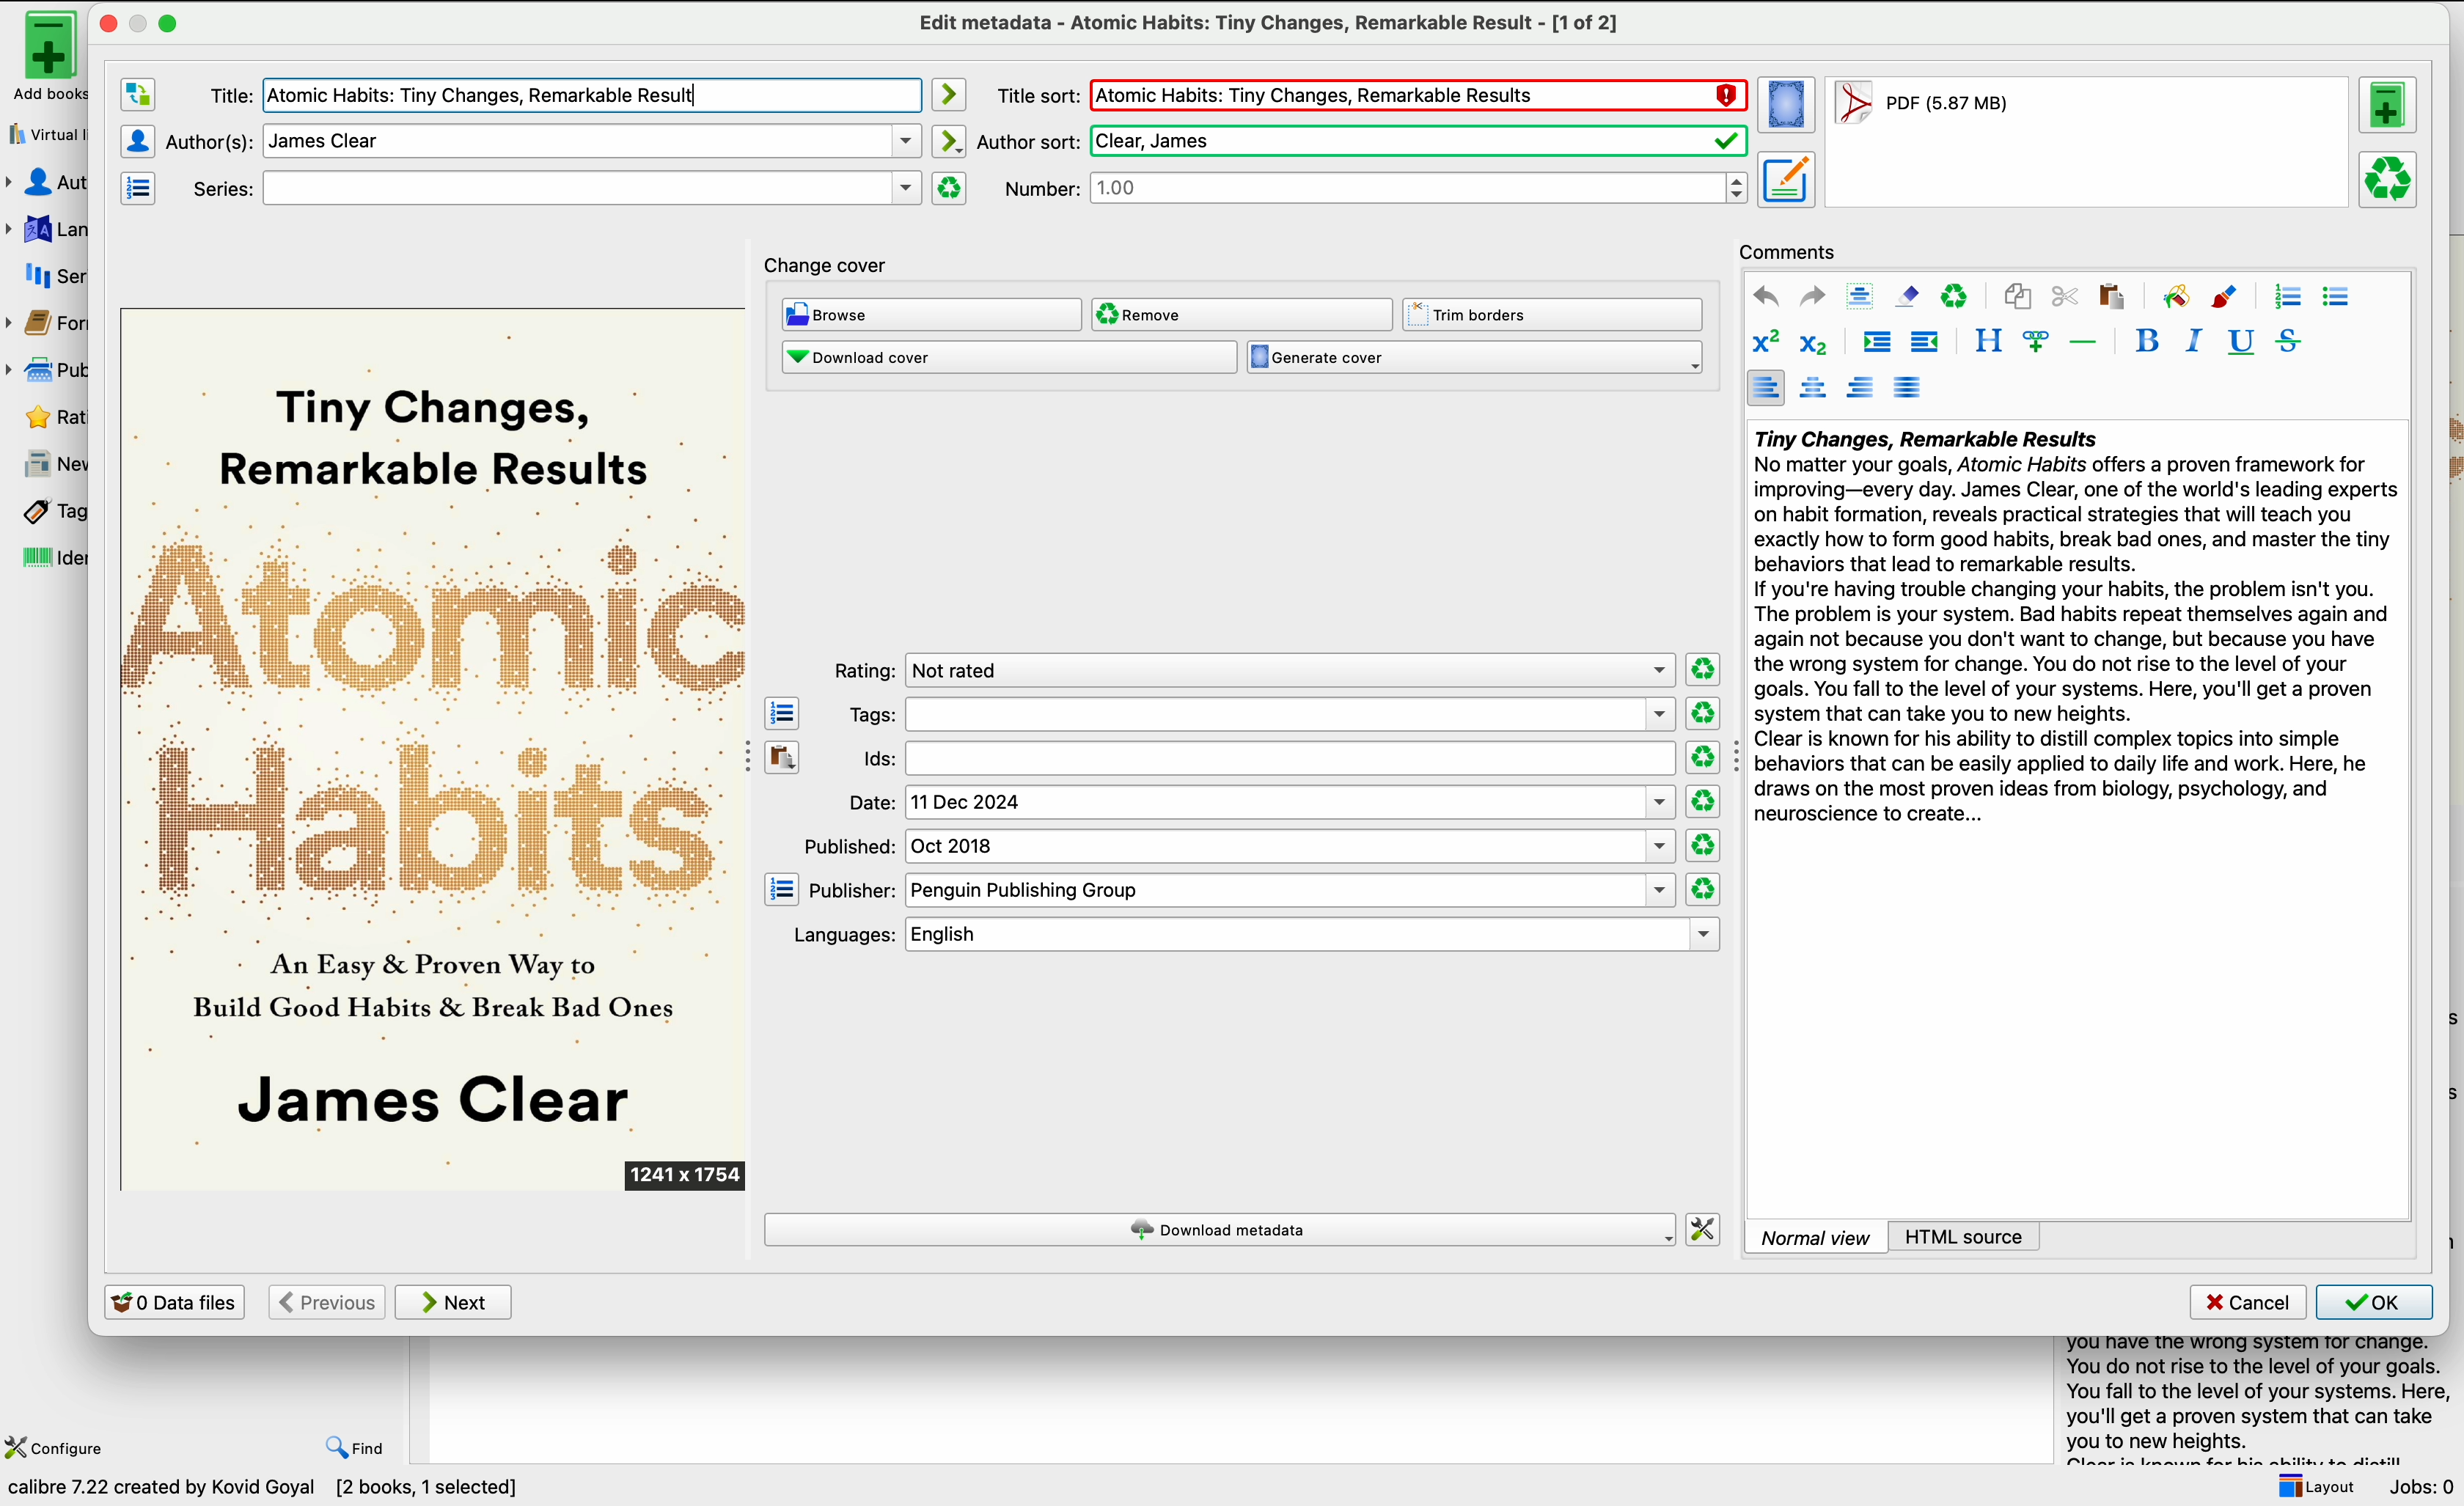  I want to click on add books, so click(40, 57).